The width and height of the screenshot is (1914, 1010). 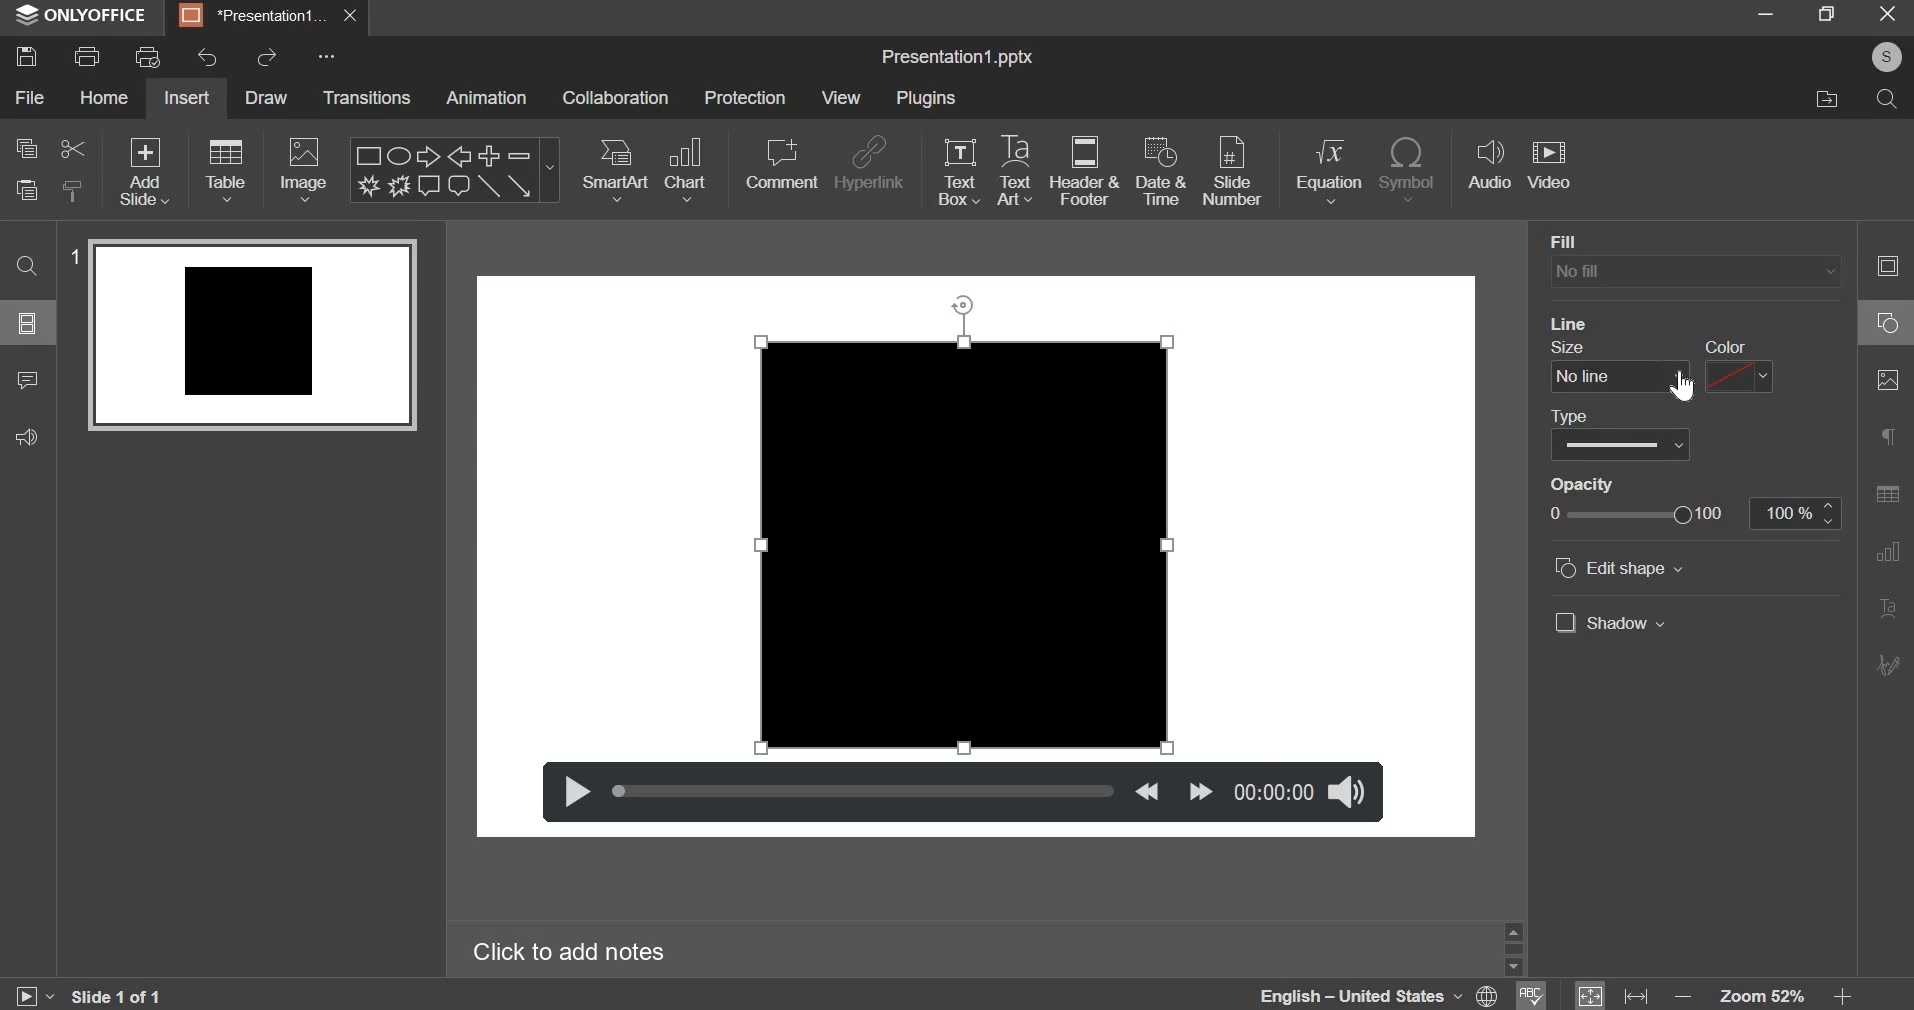 What do you see at coordinates (1885, 666) in the screenshot?
I see `Goback` at bounding box center [1885, 666].